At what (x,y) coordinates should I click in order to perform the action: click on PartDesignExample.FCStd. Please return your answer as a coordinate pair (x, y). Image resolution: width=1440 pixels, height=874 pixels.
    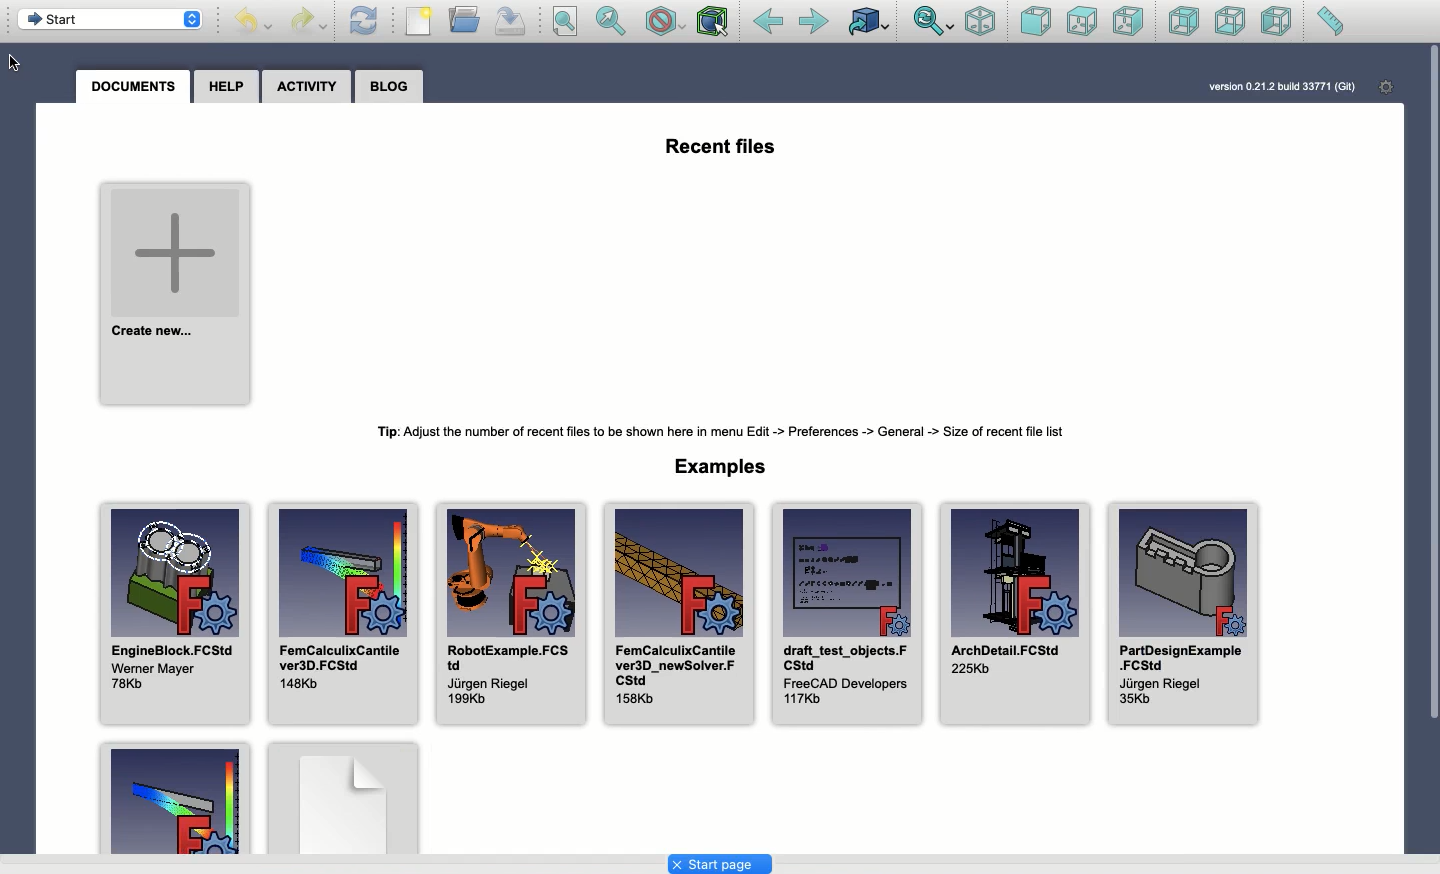
    Looking at the image, I should click on (1183, 613).